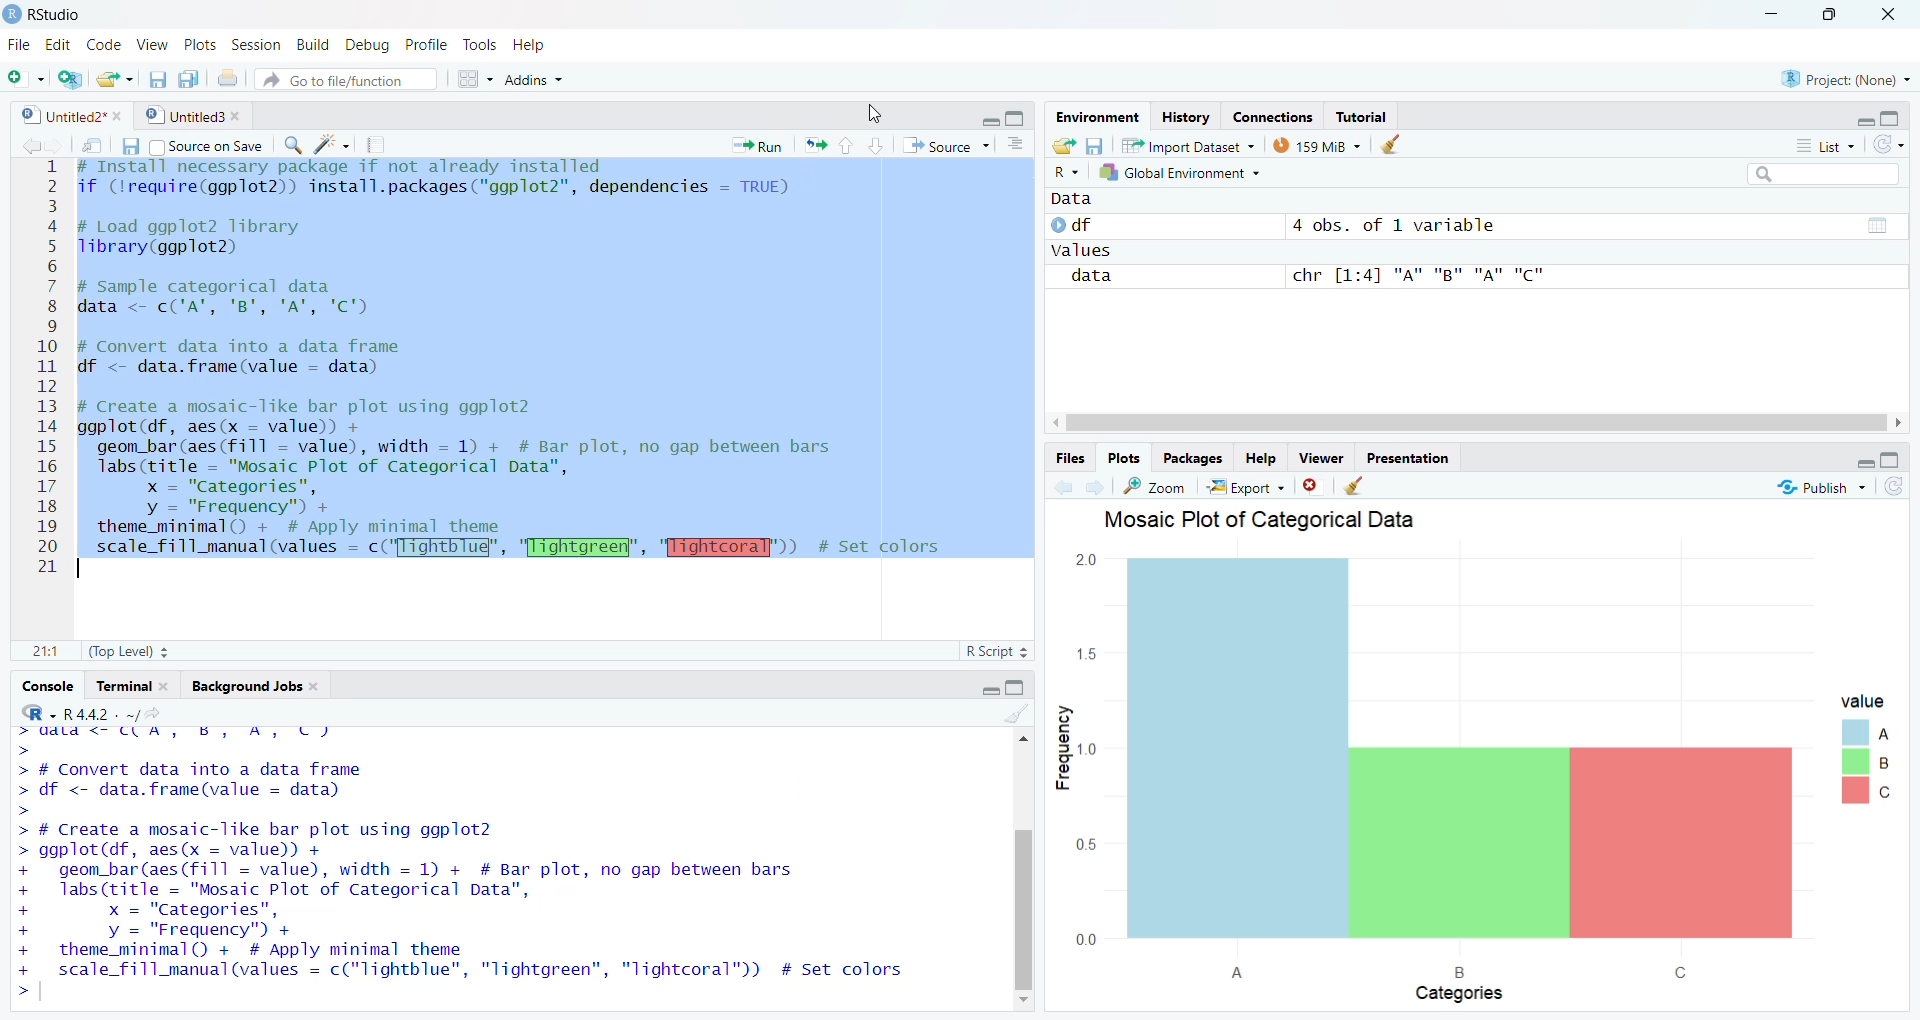 This screenshot has width=1920, height=1020. What do you see at coordinates (1079, 198) in the screenshot?
I see `Data` at bounding box center [1079, 198].